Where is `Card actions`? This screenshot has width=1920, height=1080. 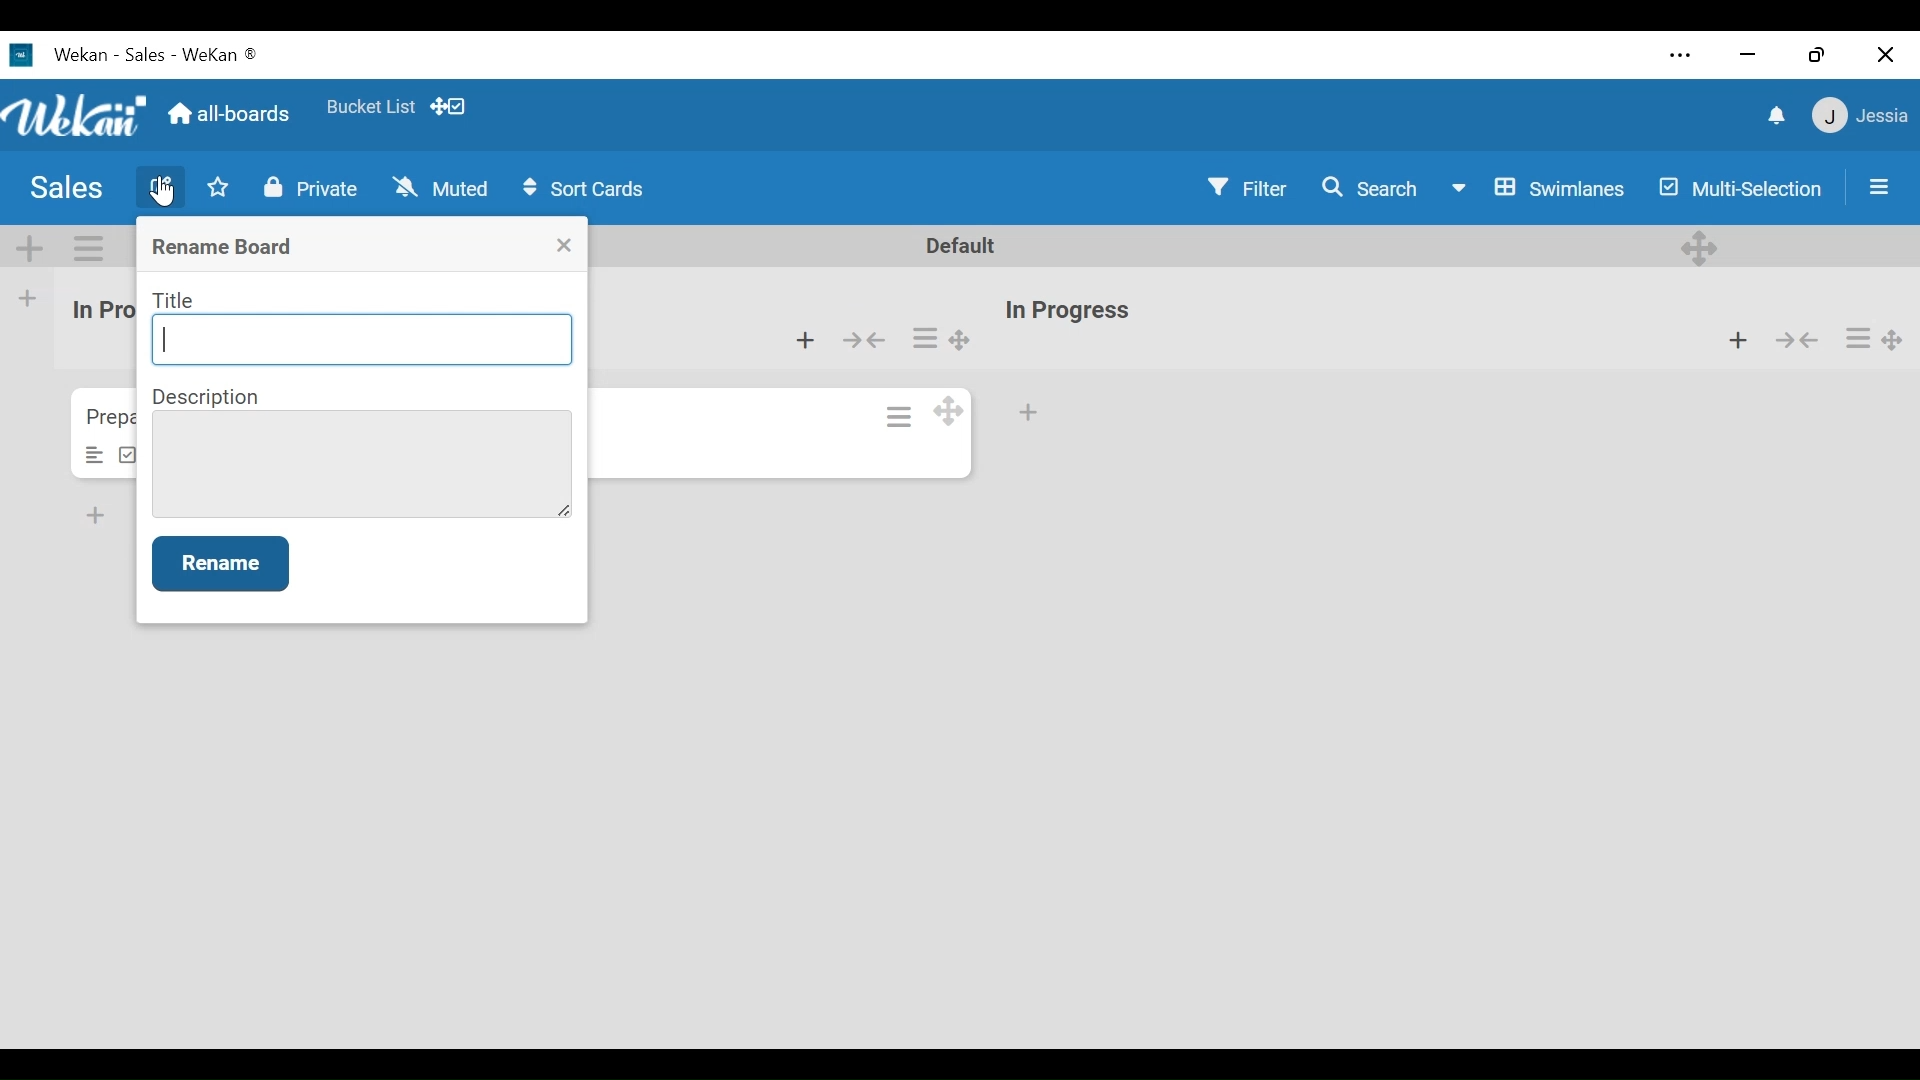 Card actions is located at coordinates (901, 416).